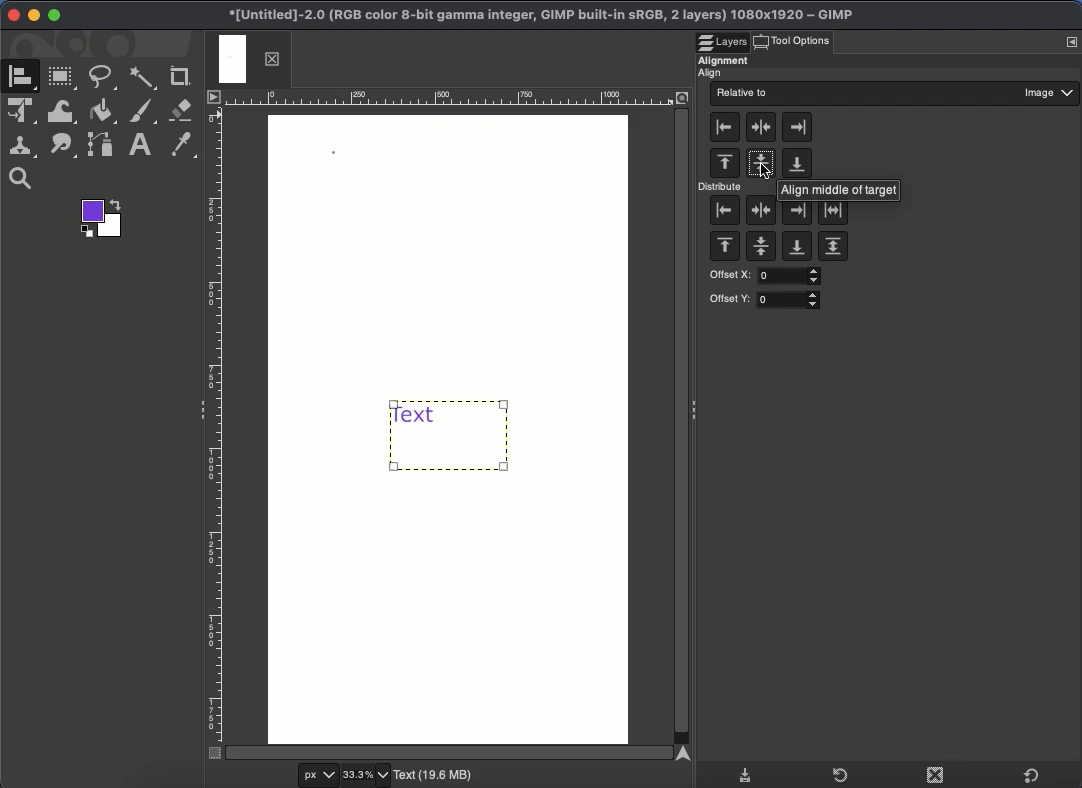  What do you see at coordinates (61, 111) in the screenshot?
I see `Warp transformation` at bounding box center [61, 111].